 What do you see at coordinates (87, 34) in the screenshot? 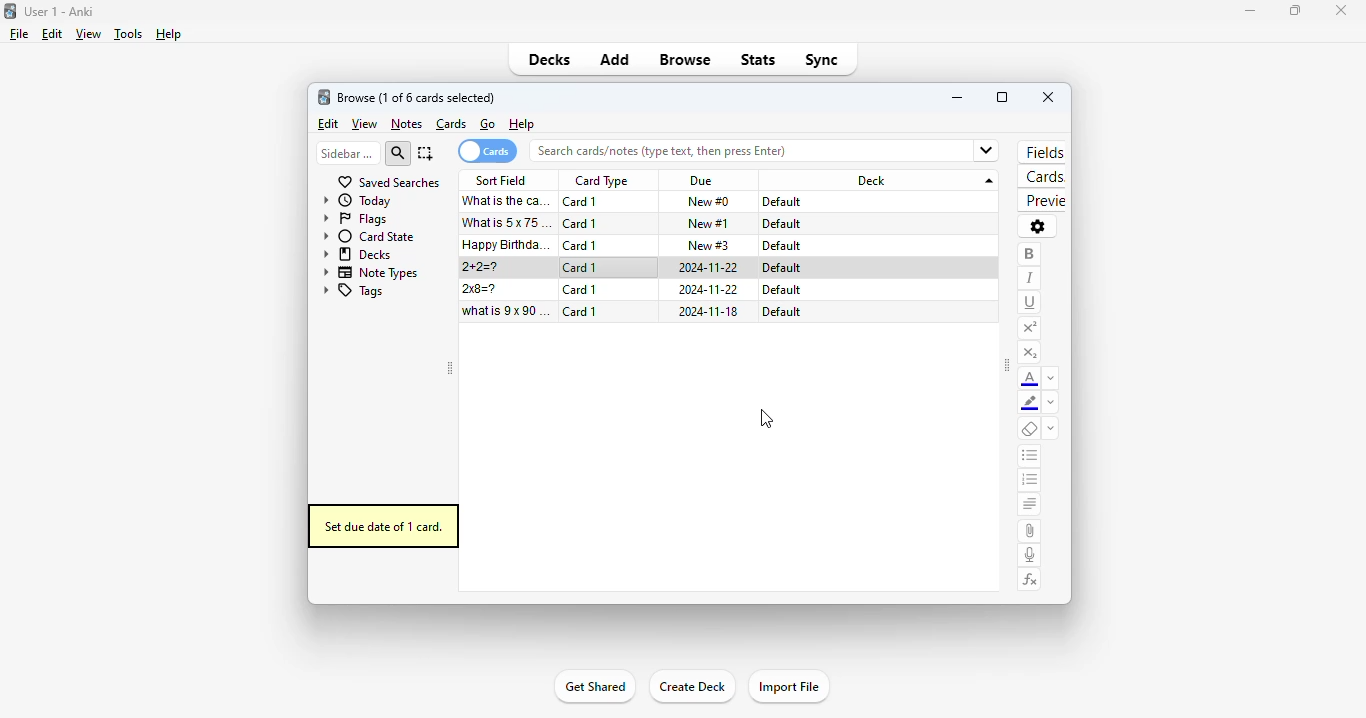
I see `view` at bounding box center [87, 34].